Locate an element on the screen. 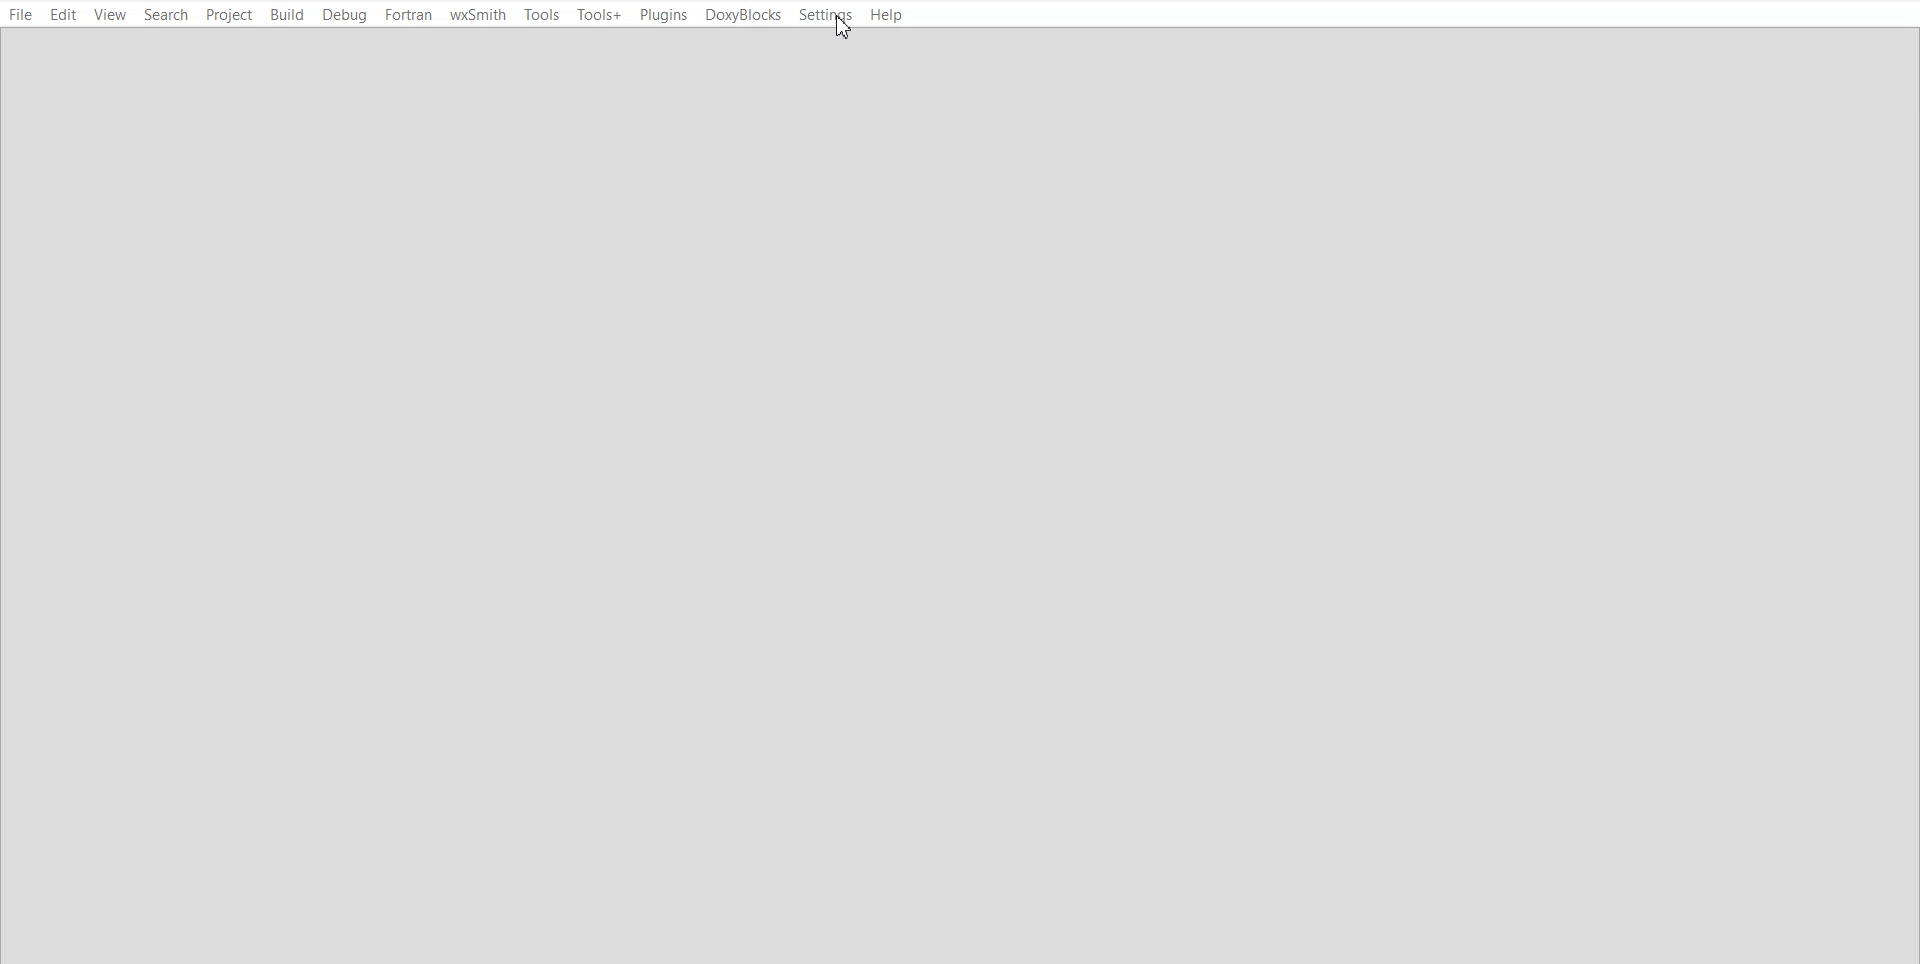 The height and width of the screenshot is (964, 1920). Tools is located at coordinates (543, 15).